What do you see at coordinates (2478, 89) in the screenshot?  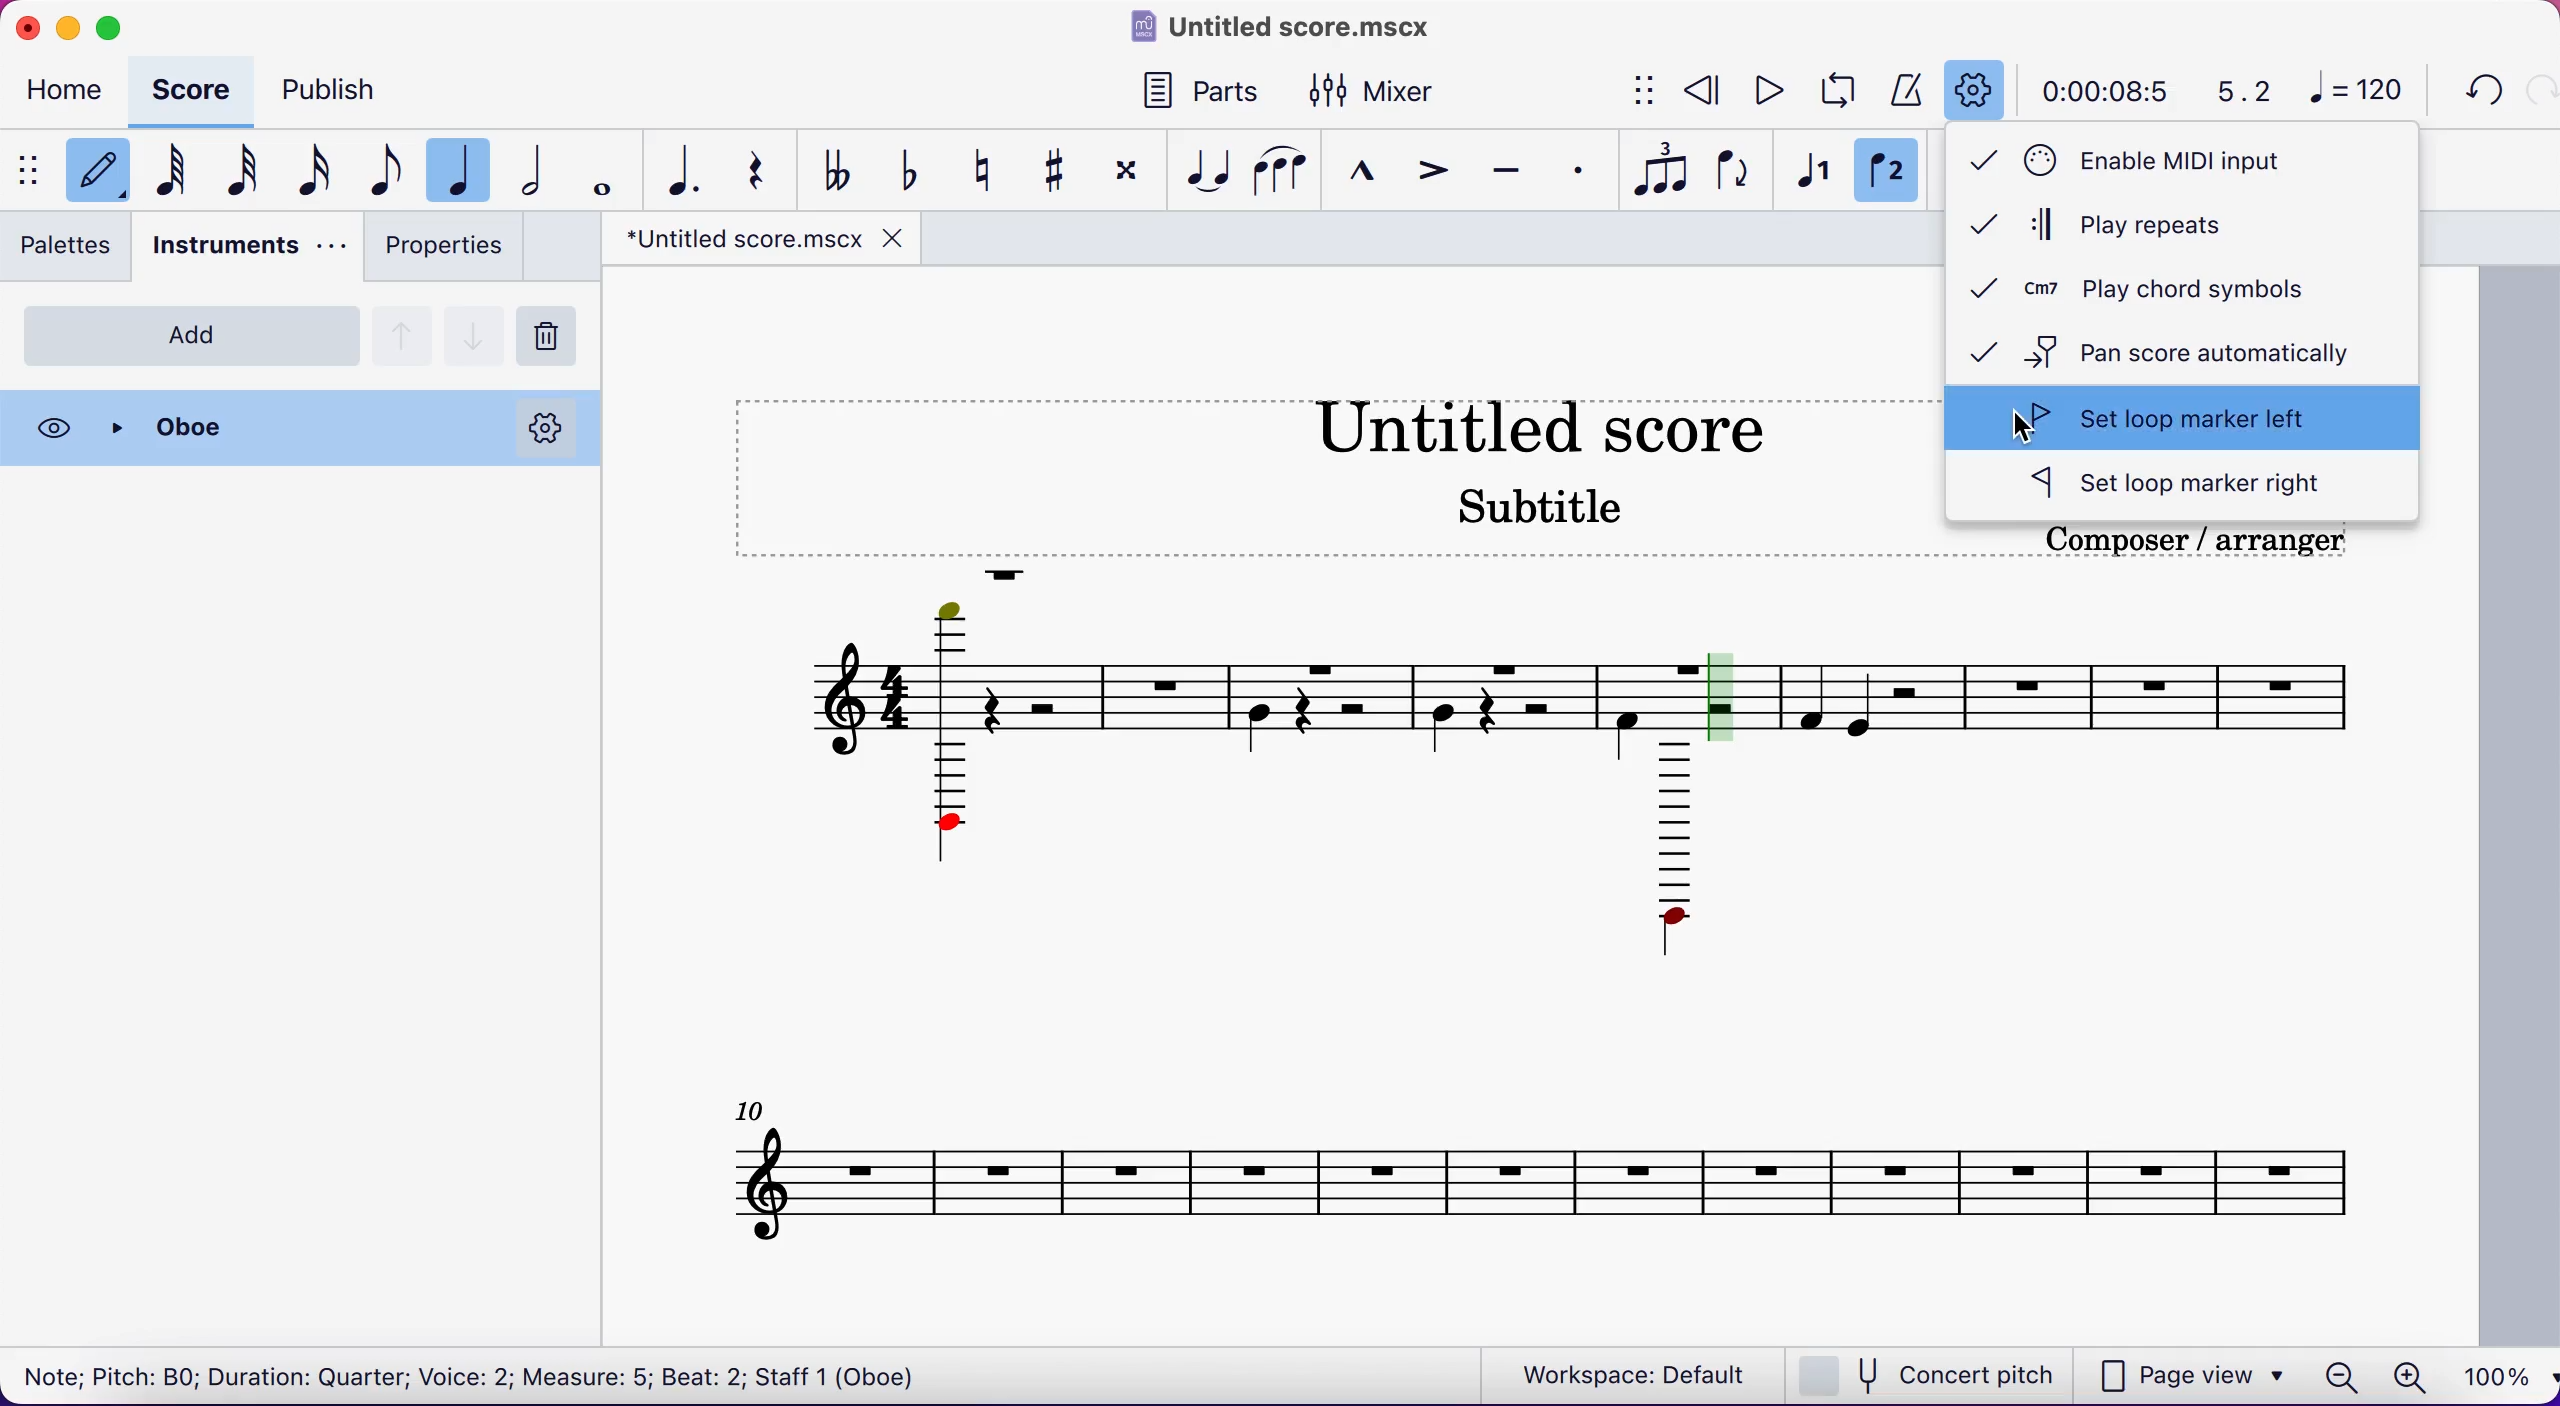 I see `undo` at bounding box center [2478, 89].